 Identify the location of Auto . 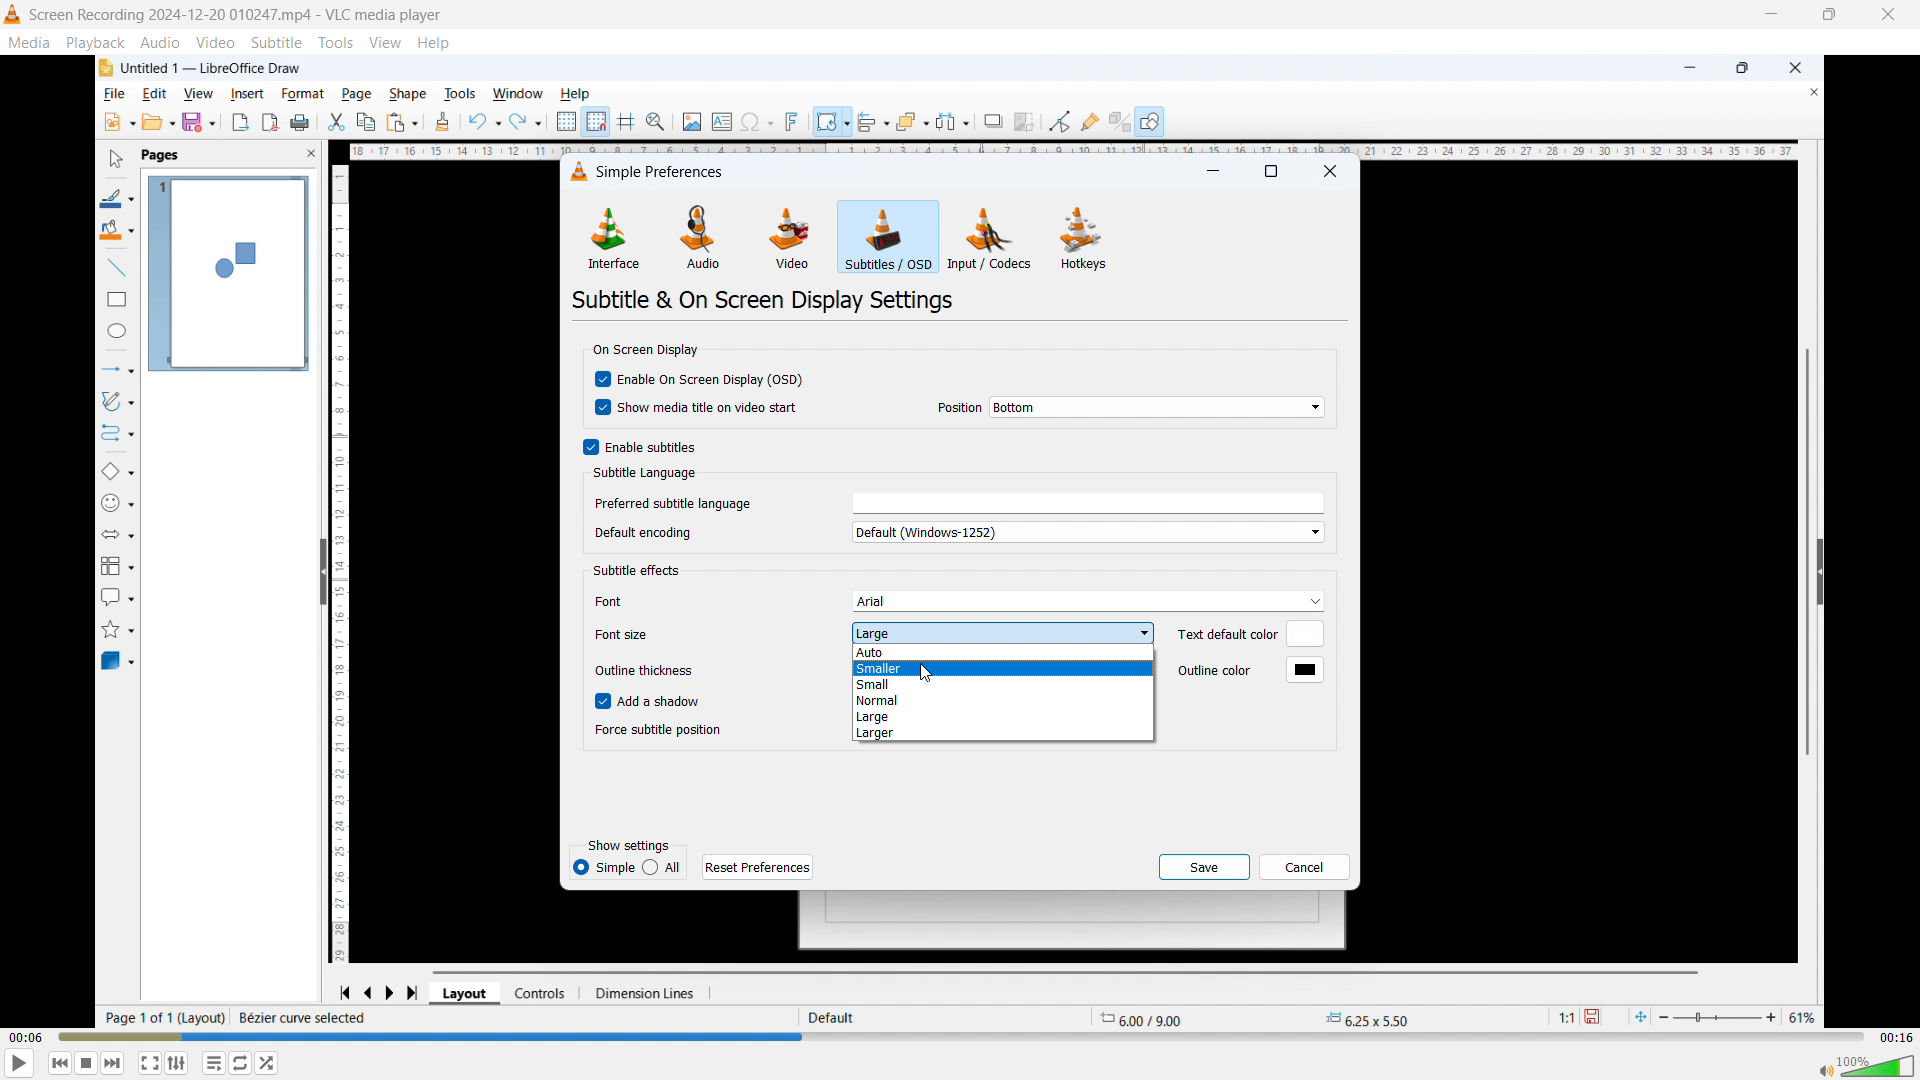
(1004, 651).